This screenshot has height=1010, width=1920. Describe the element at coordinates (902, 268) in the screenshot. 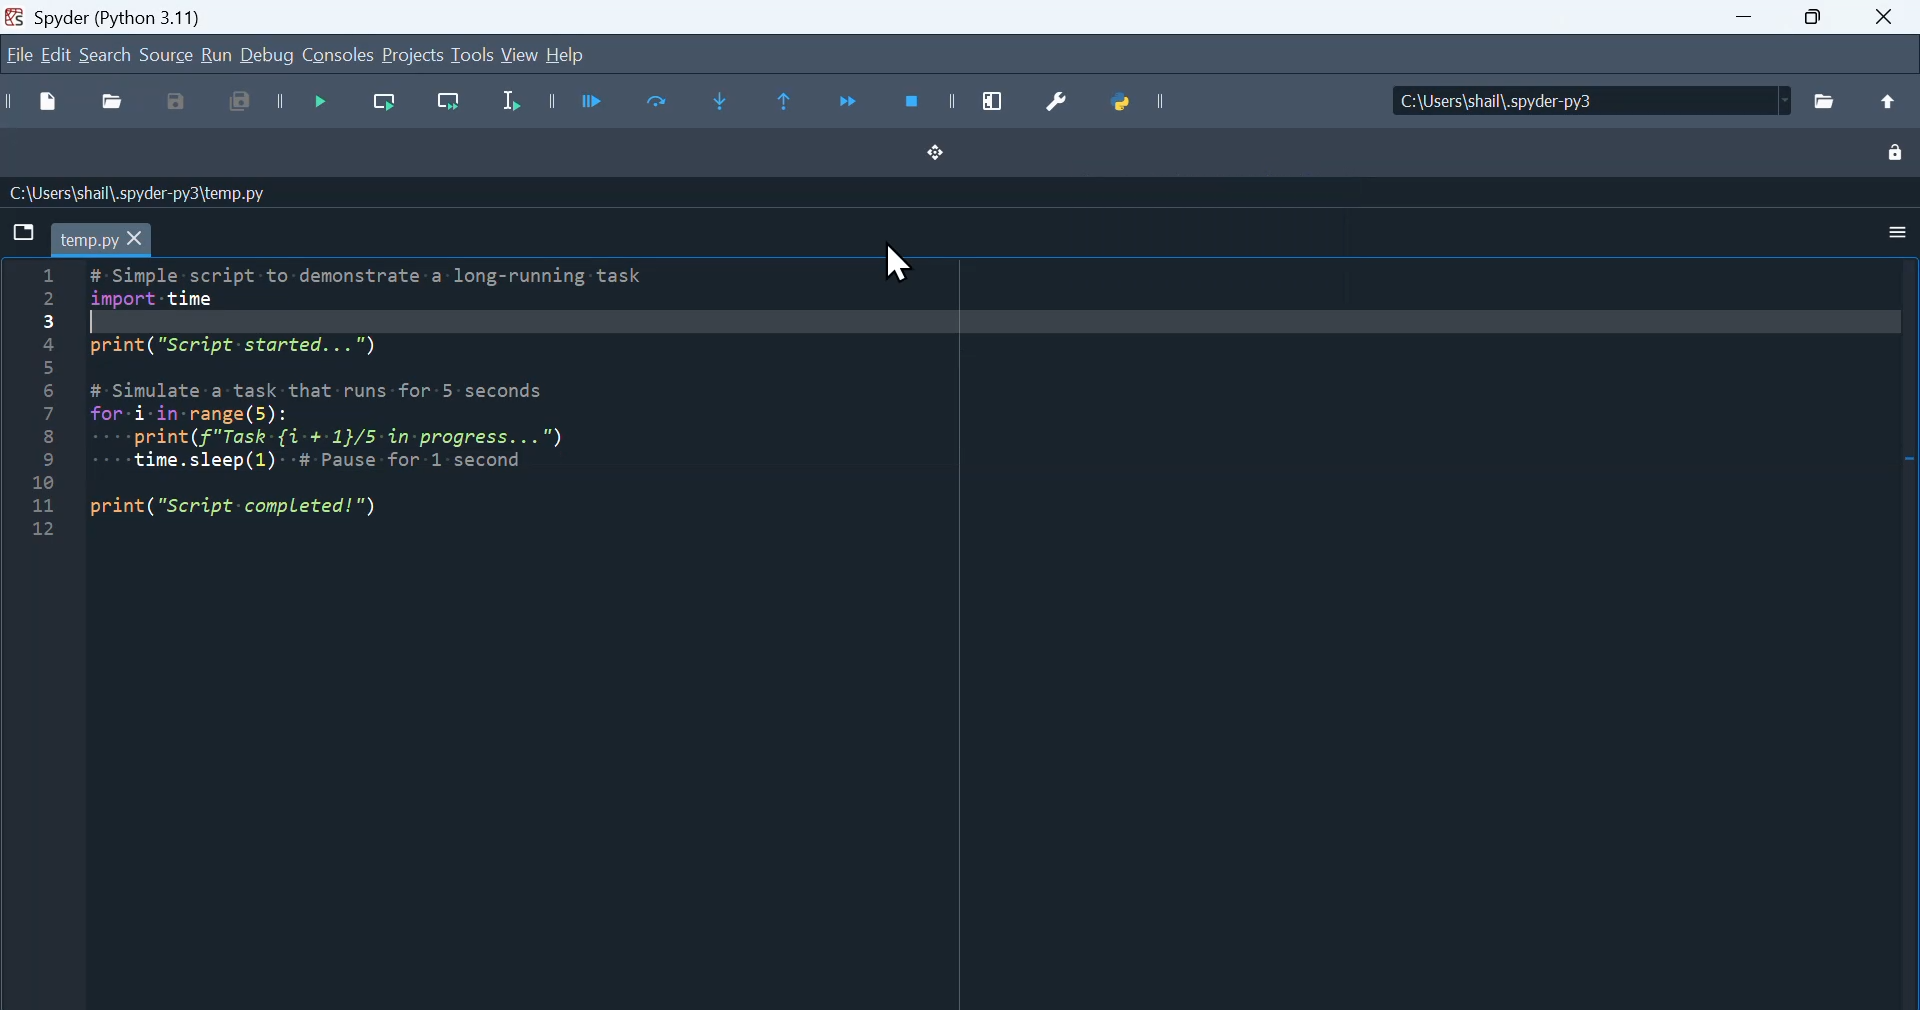

I see `Cursor` at that location.